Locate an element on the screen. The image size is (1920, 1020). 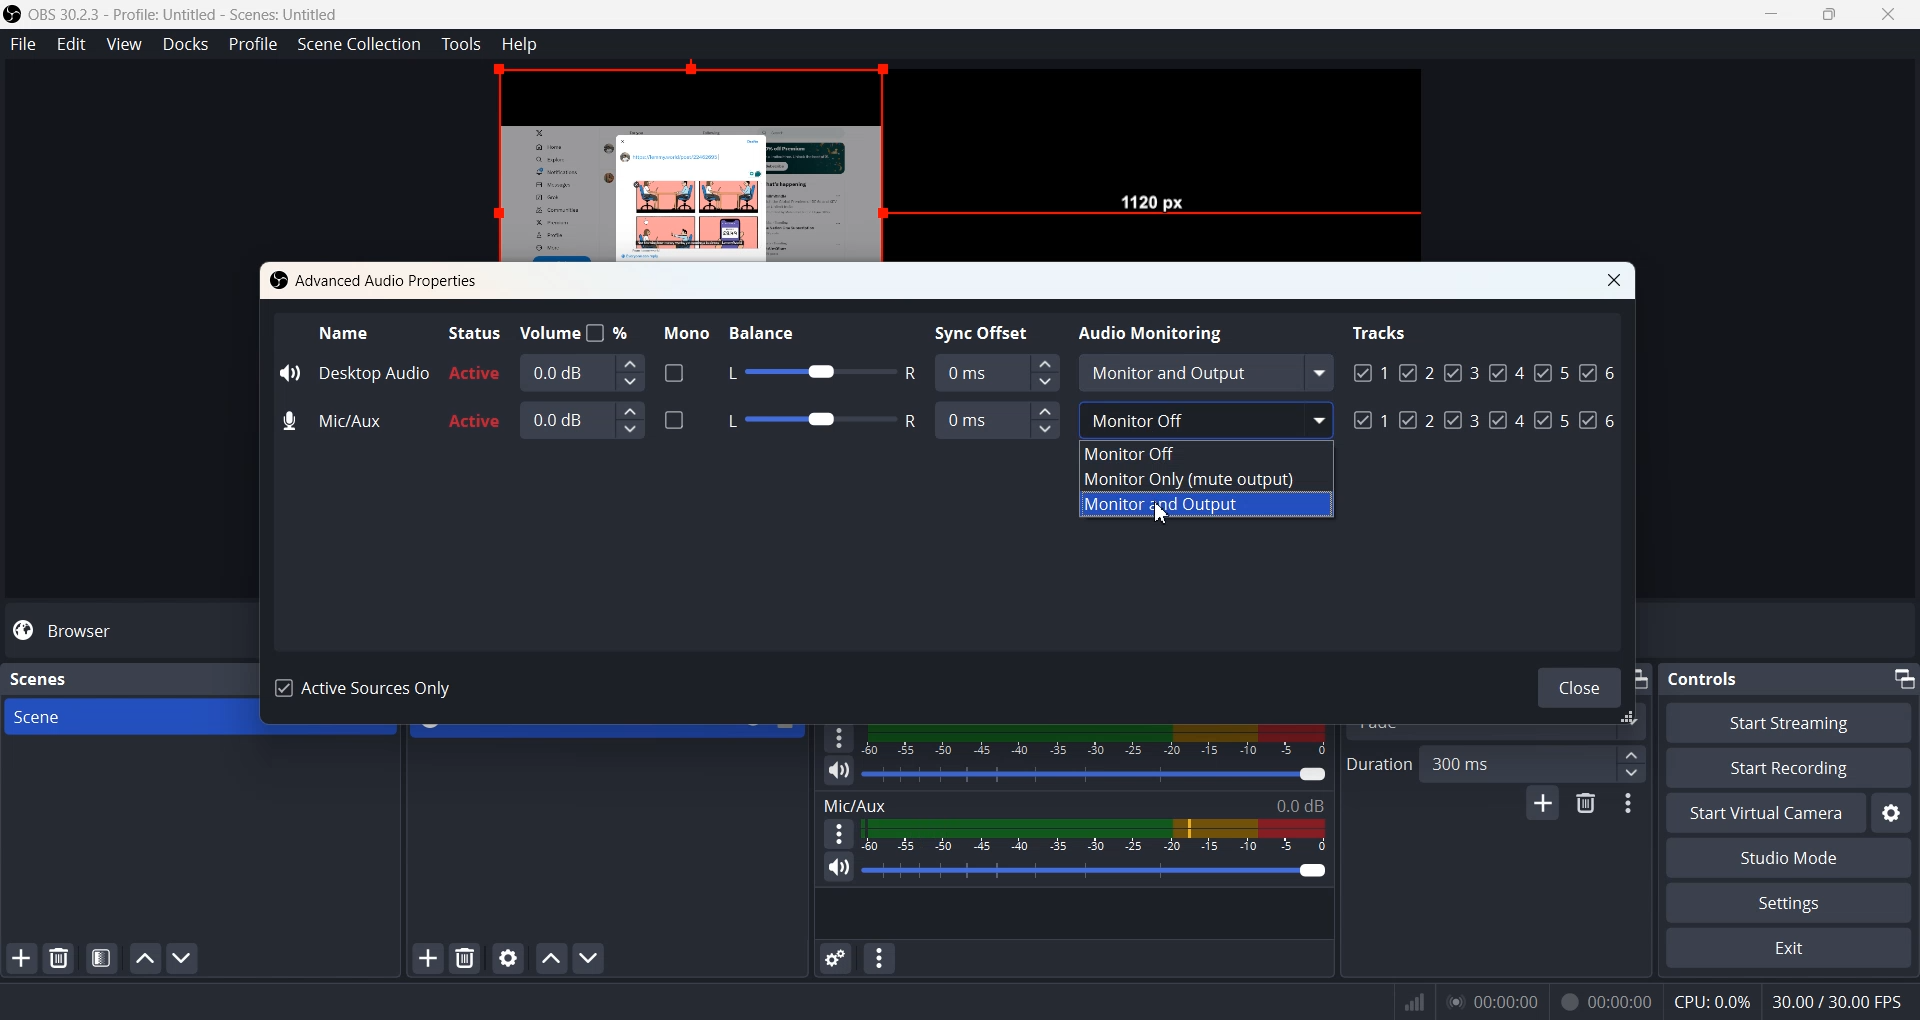
Signals is located at coordinates (1408, 1002).